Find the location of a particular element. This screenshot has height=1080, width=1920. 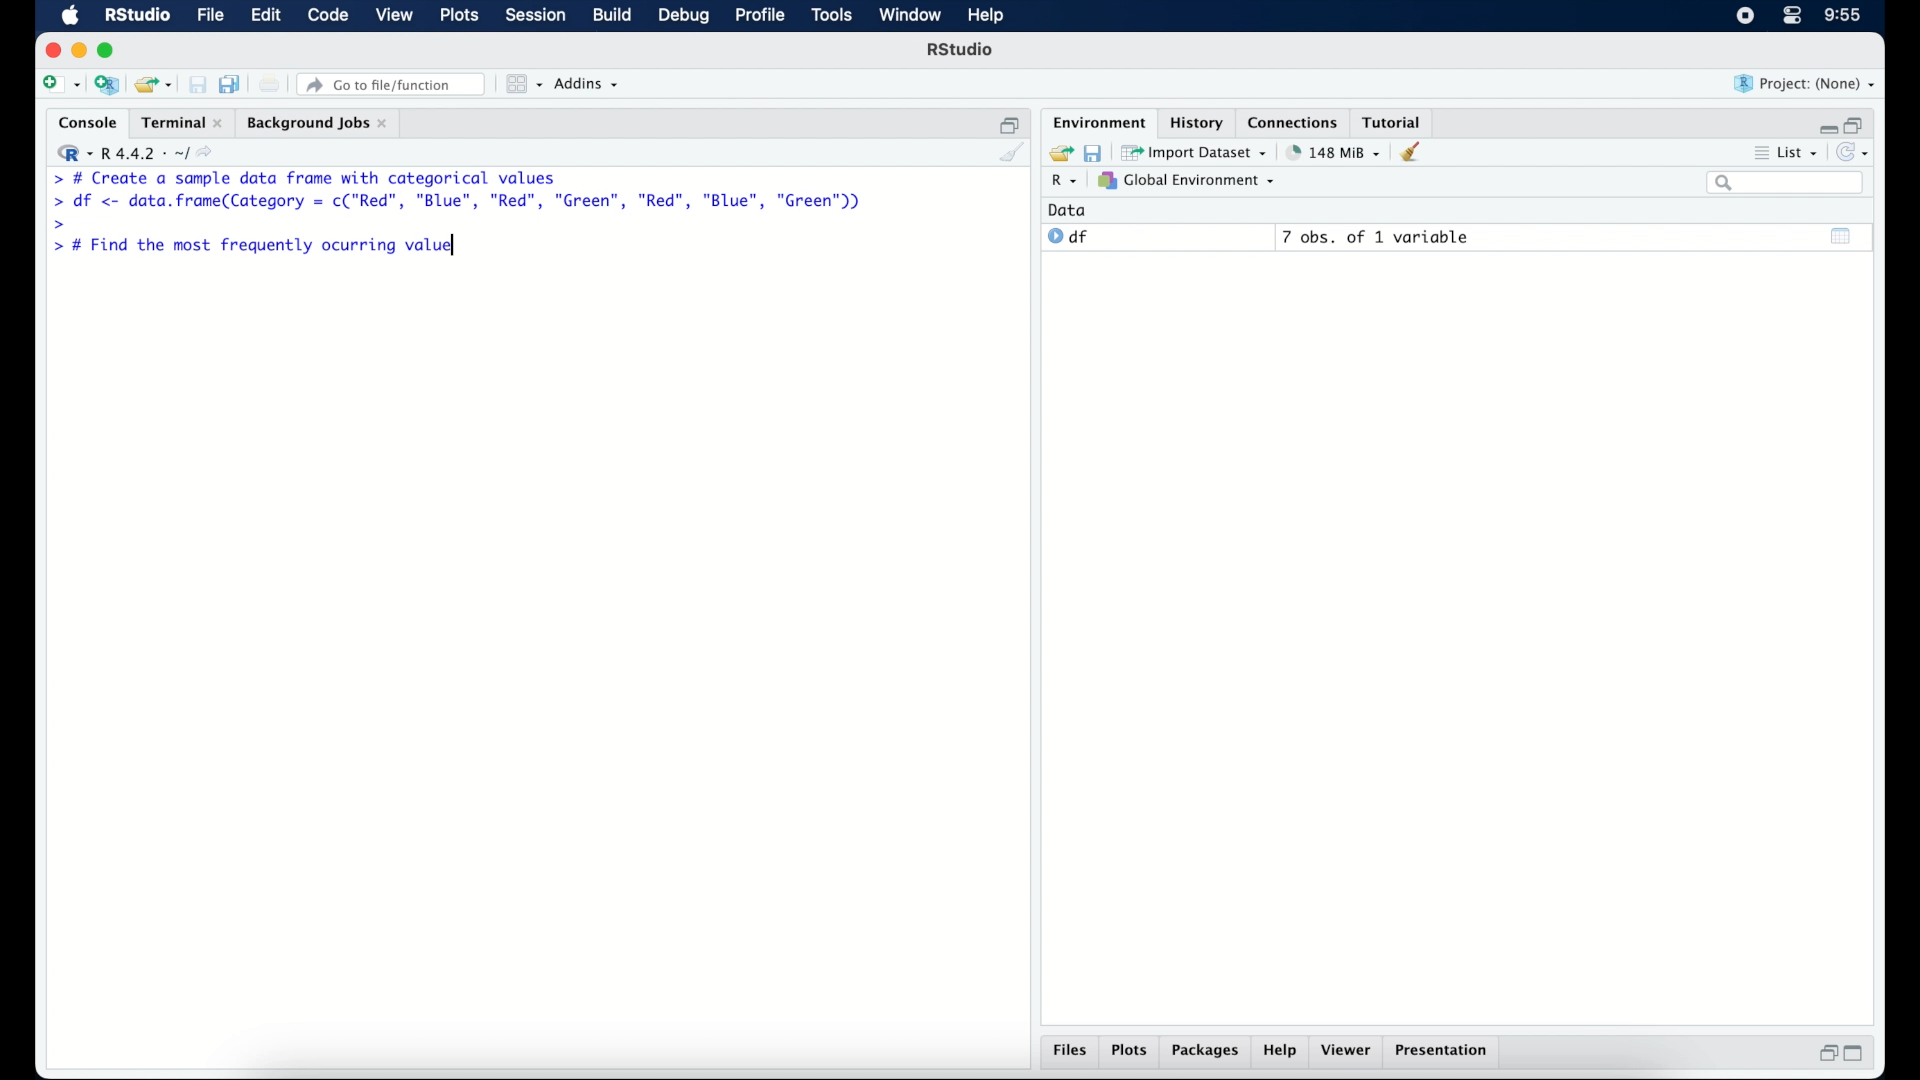

debug is located at coordinates (682, 17).